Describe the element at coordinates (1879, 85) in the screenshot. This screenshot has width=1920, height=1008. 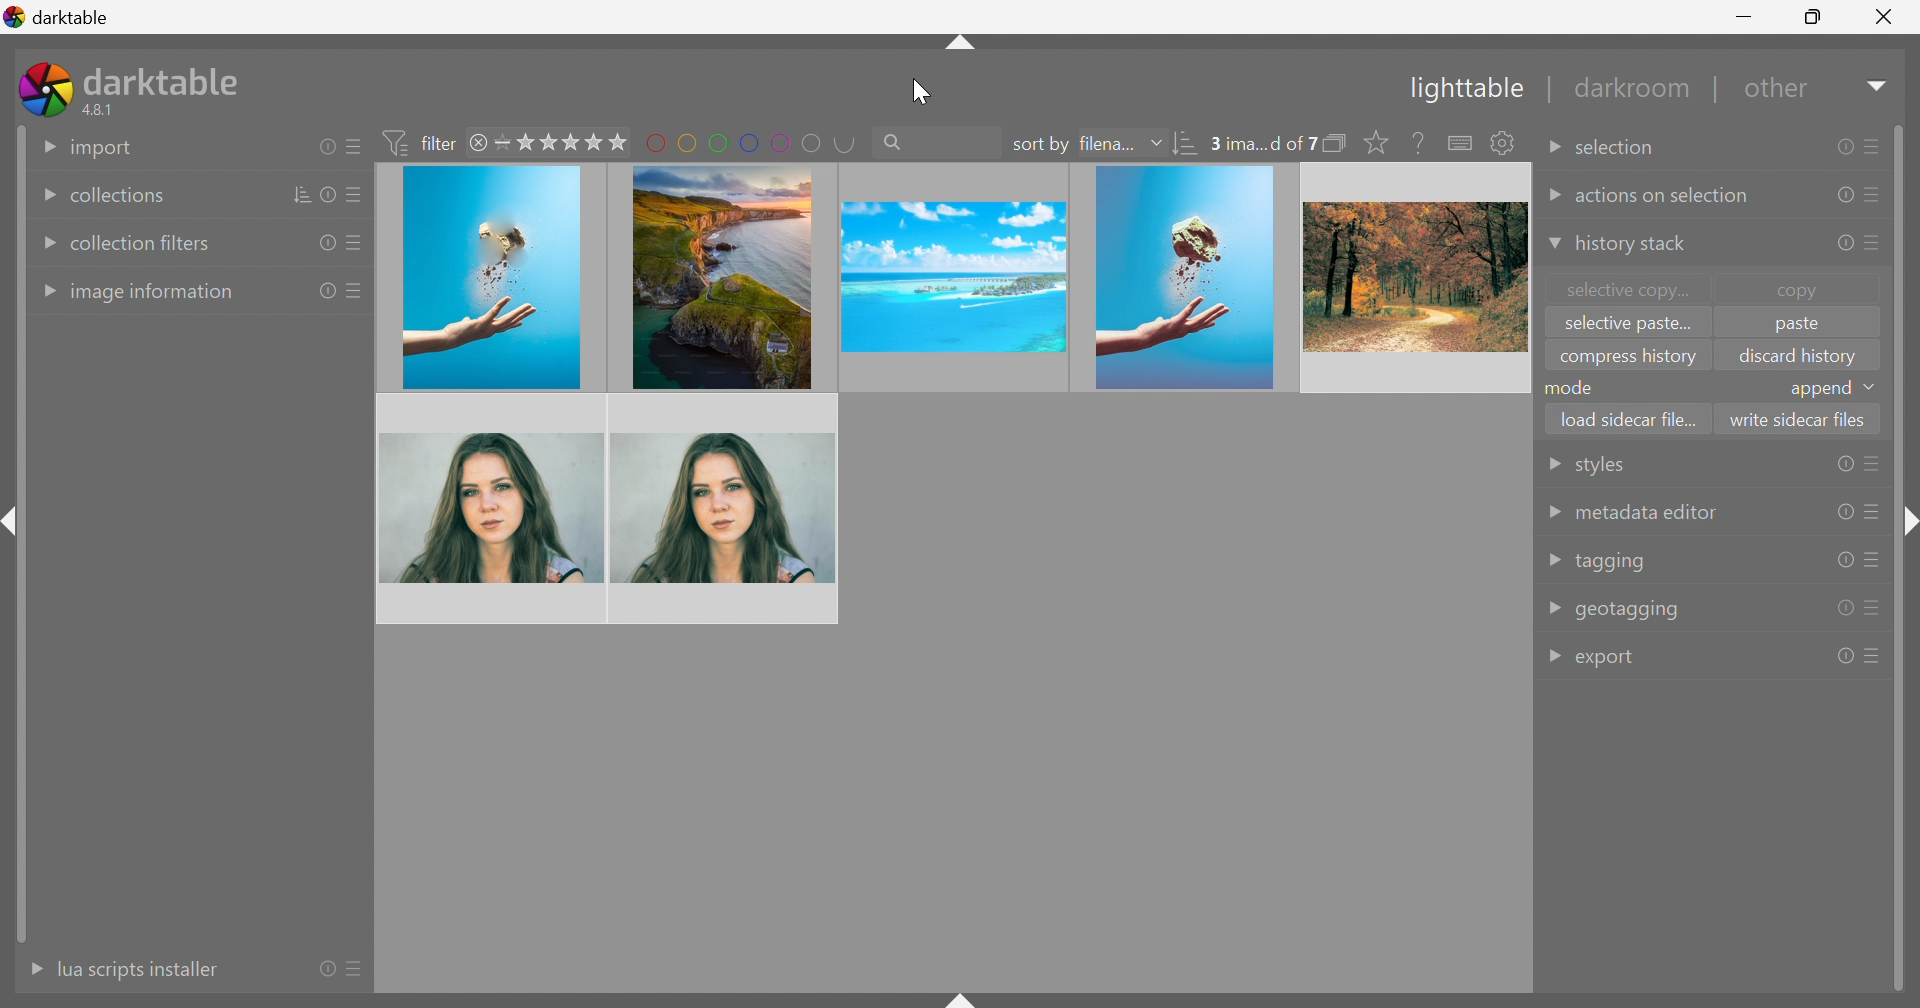
I see `Drop Down` at that location.